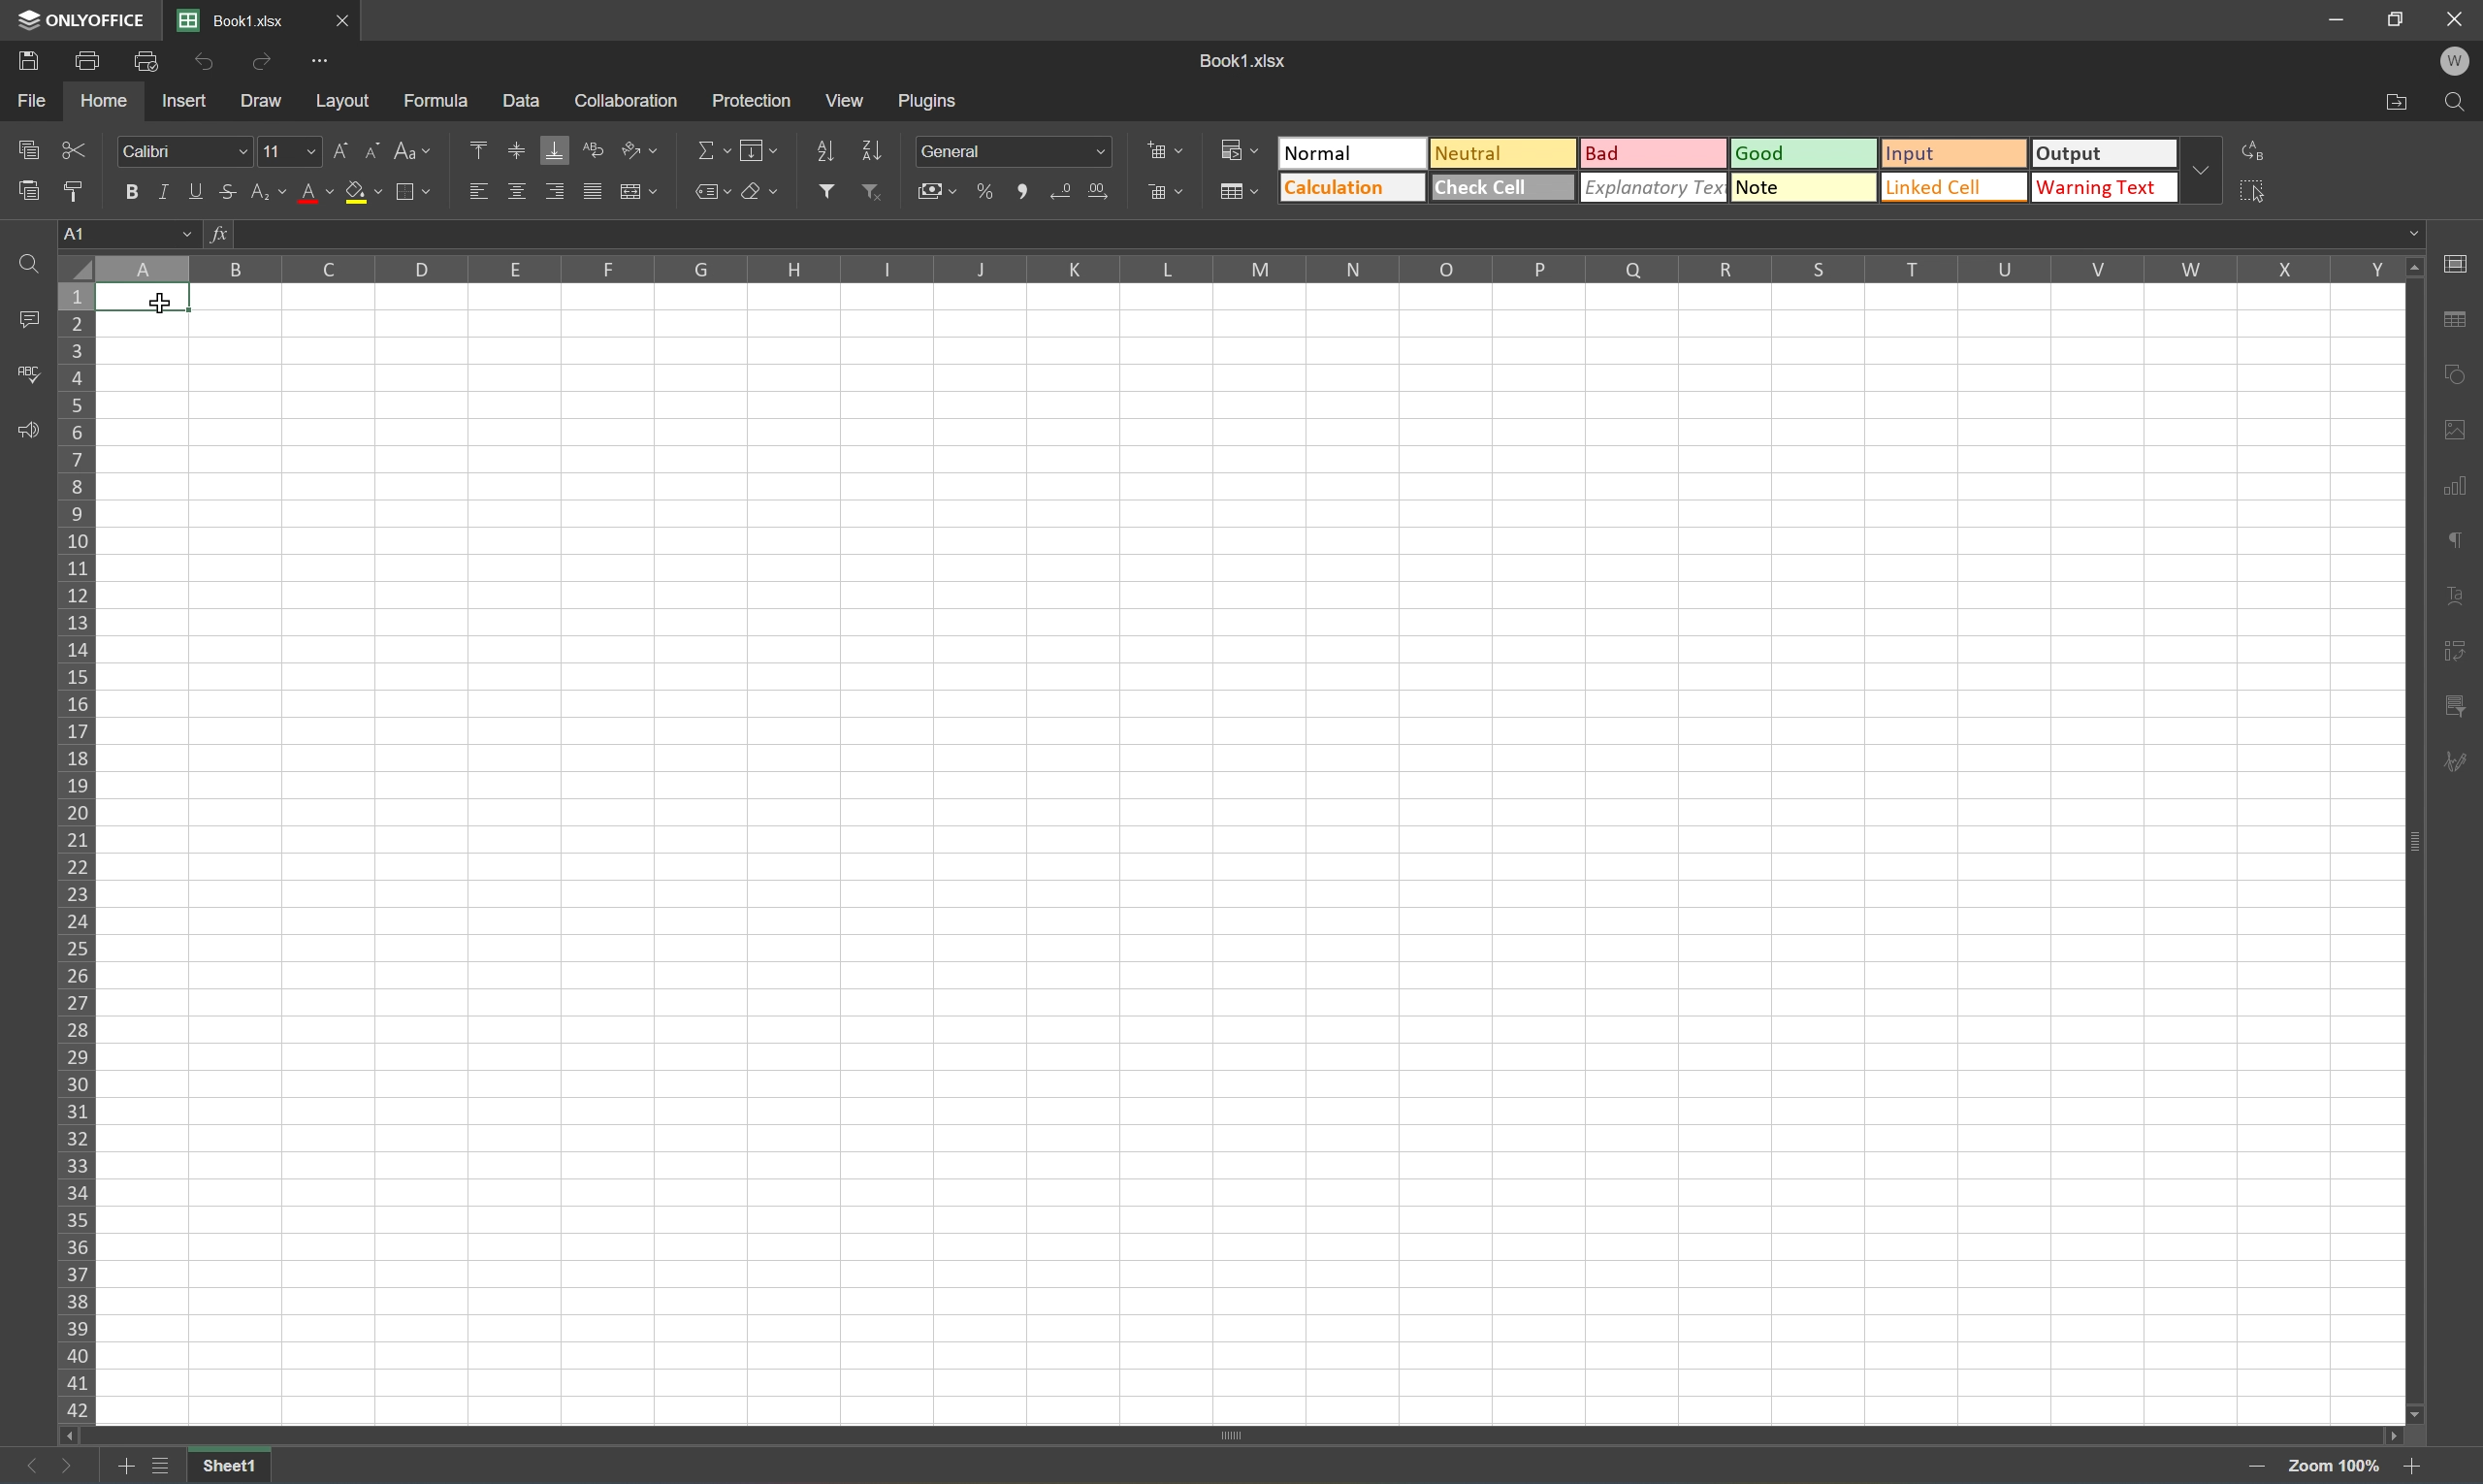 This screenshot has width=2483, height=1484. I want to click on Align top, so click(478, 147).